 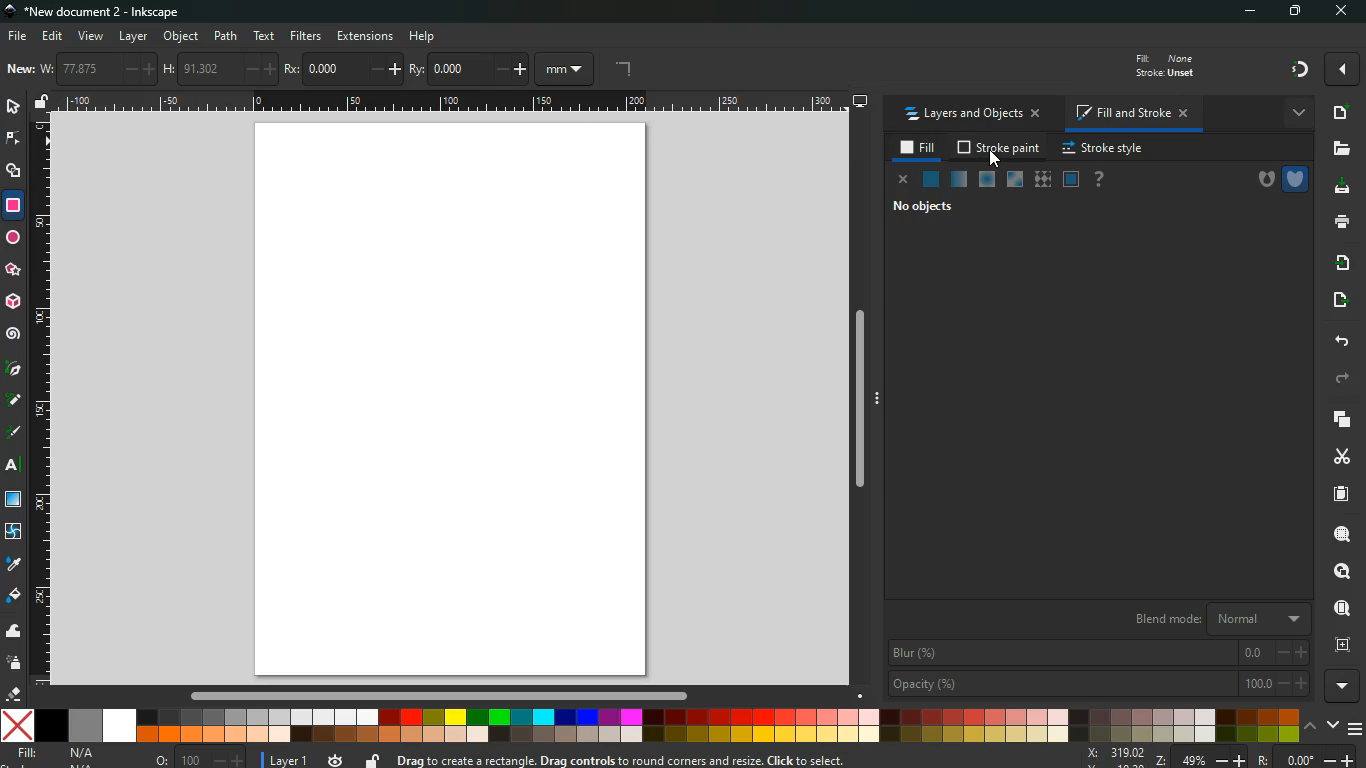 I want to click on stroke style, so click(x=1105, y=150).